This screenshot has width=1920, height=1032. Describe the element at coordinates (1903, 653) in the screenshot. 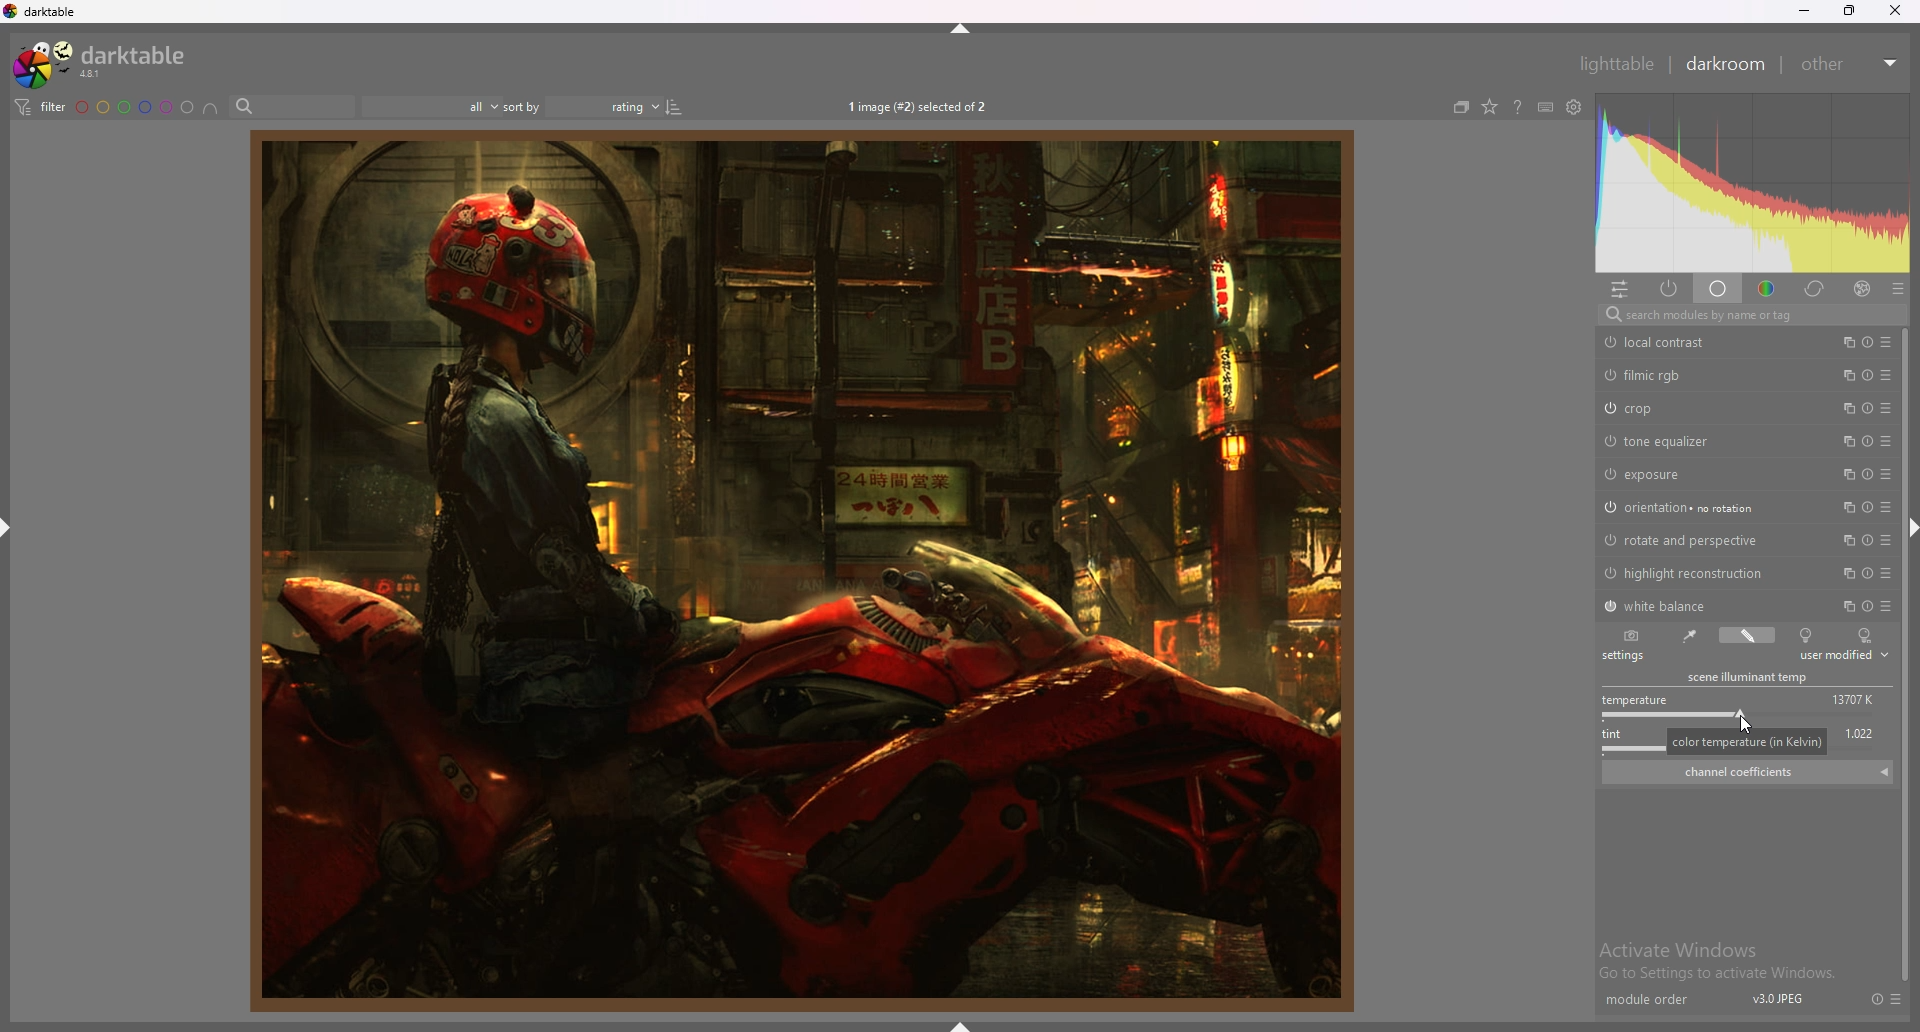

I see `scroll bar` at that location.